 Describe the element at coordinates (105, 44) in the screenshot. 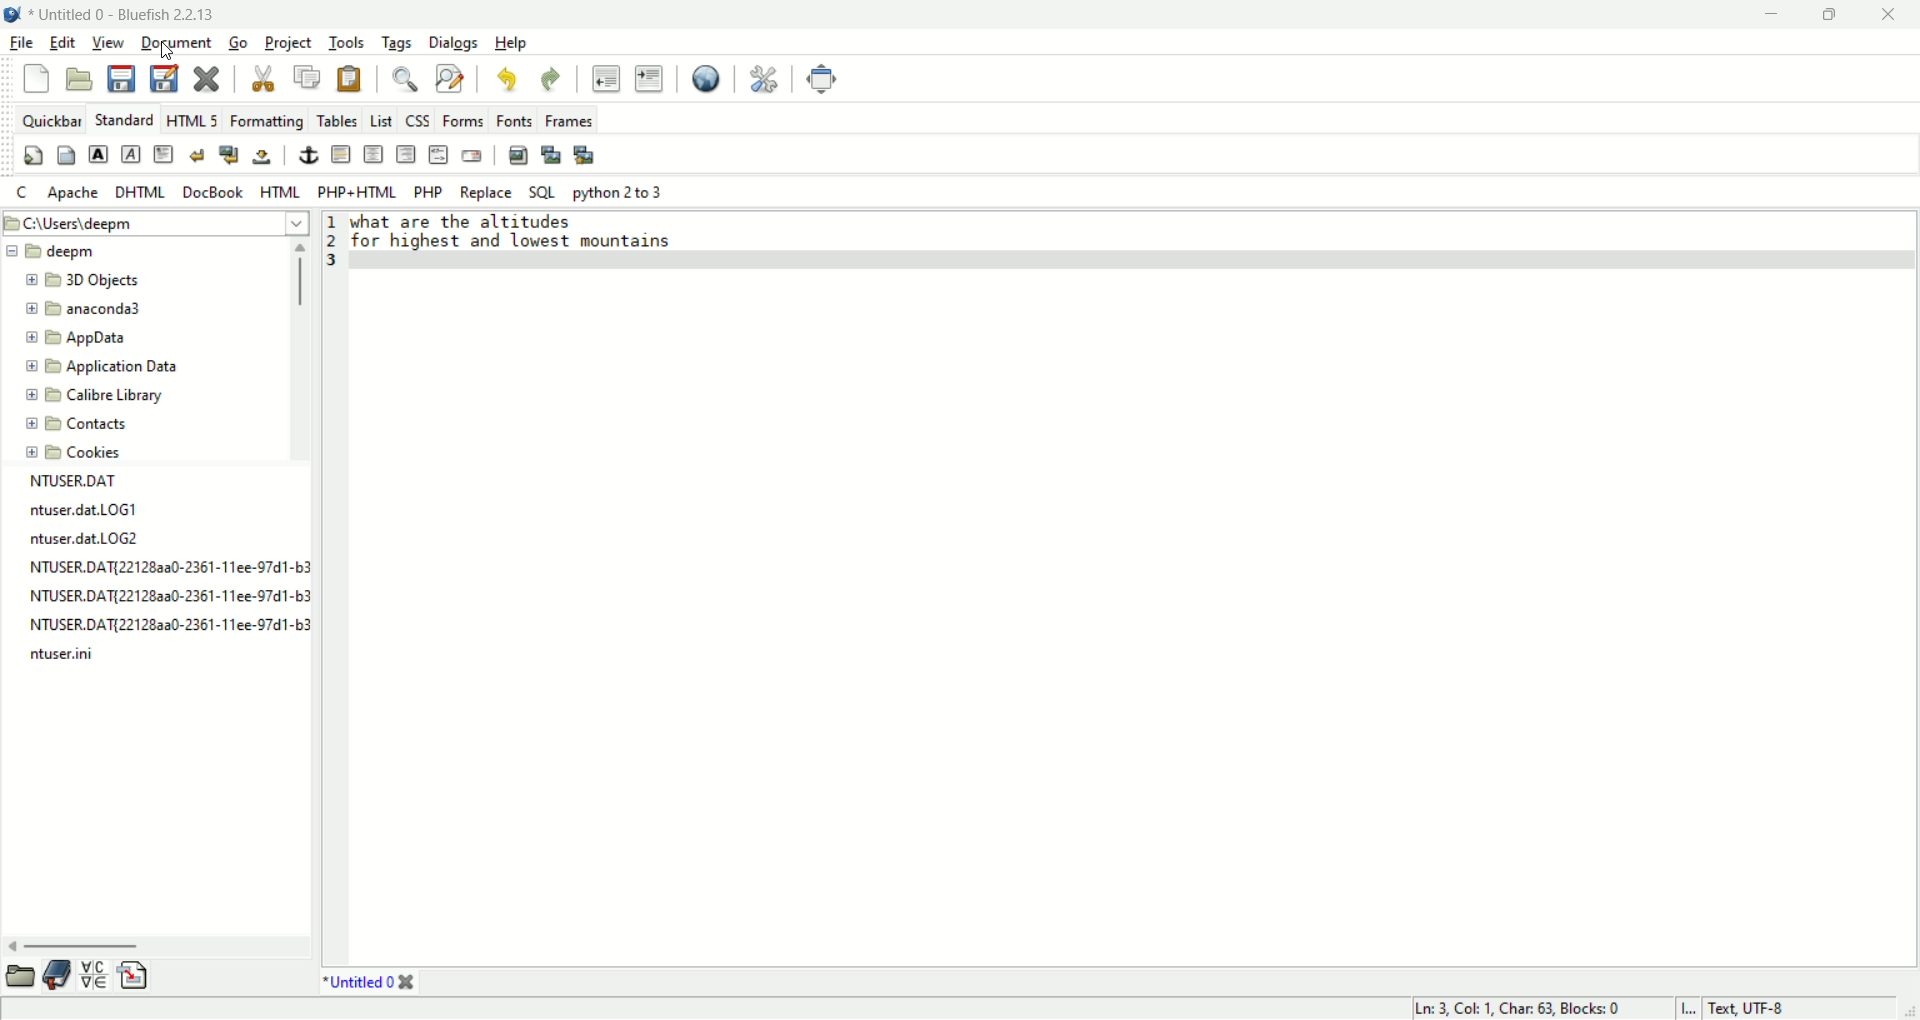

I see `view` at that location.